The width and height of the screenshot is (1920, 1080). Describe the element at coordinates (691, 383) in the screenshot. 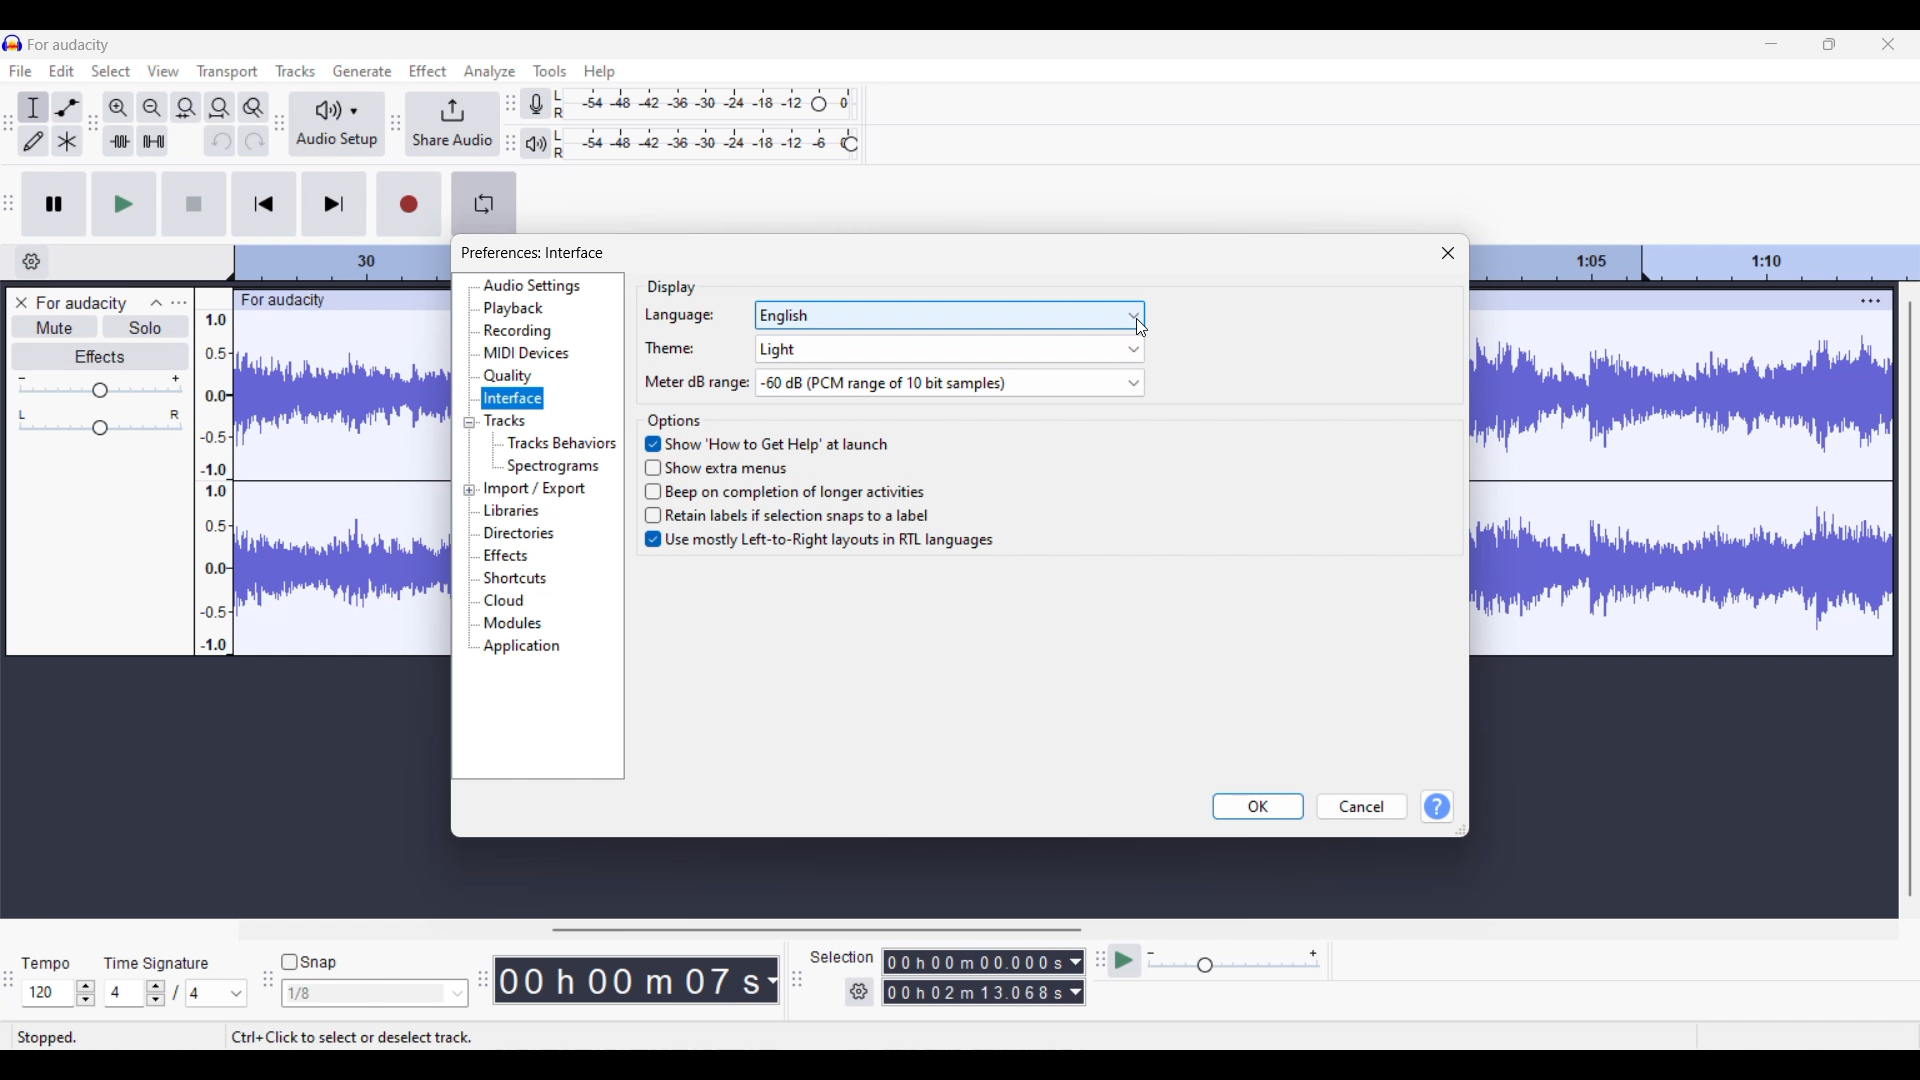

I see `Meter dB range` at that location.